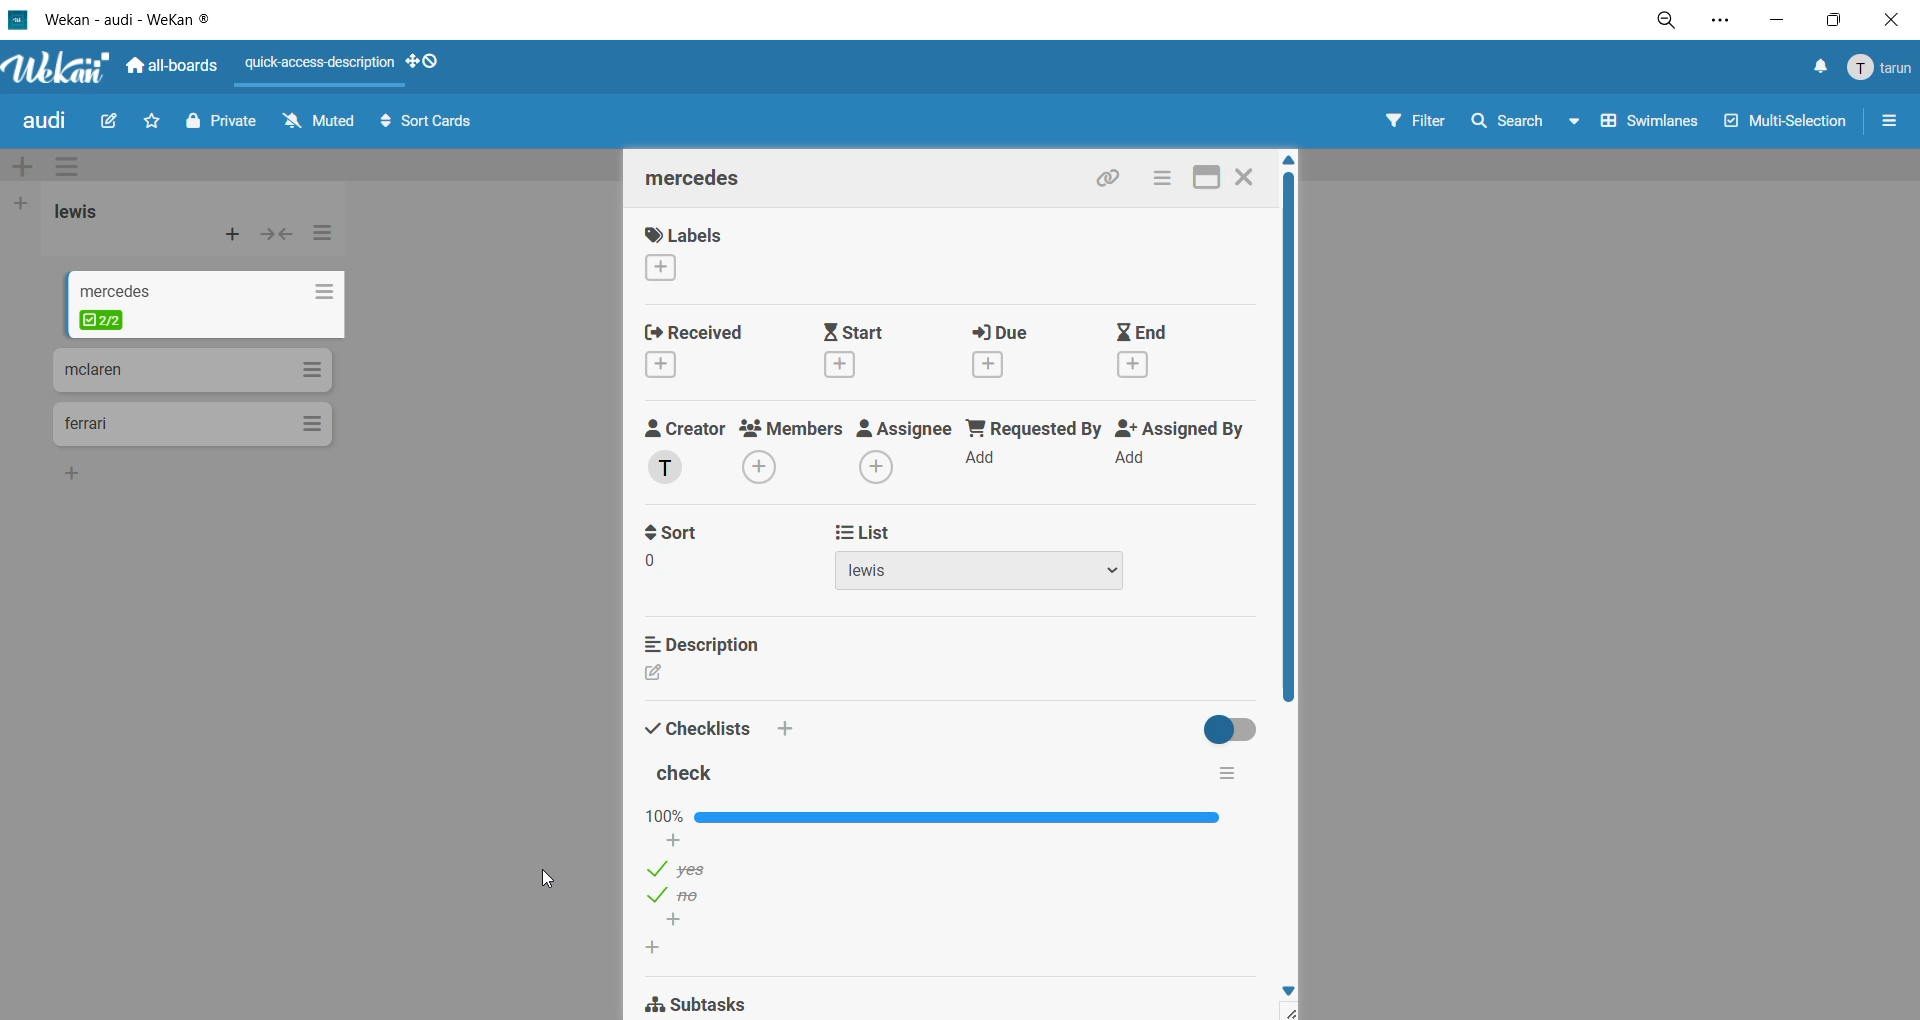  What do you see at coordinates (1206, 180) in the screenshot?
I see `maximize` at bounding box center [1206, 180].